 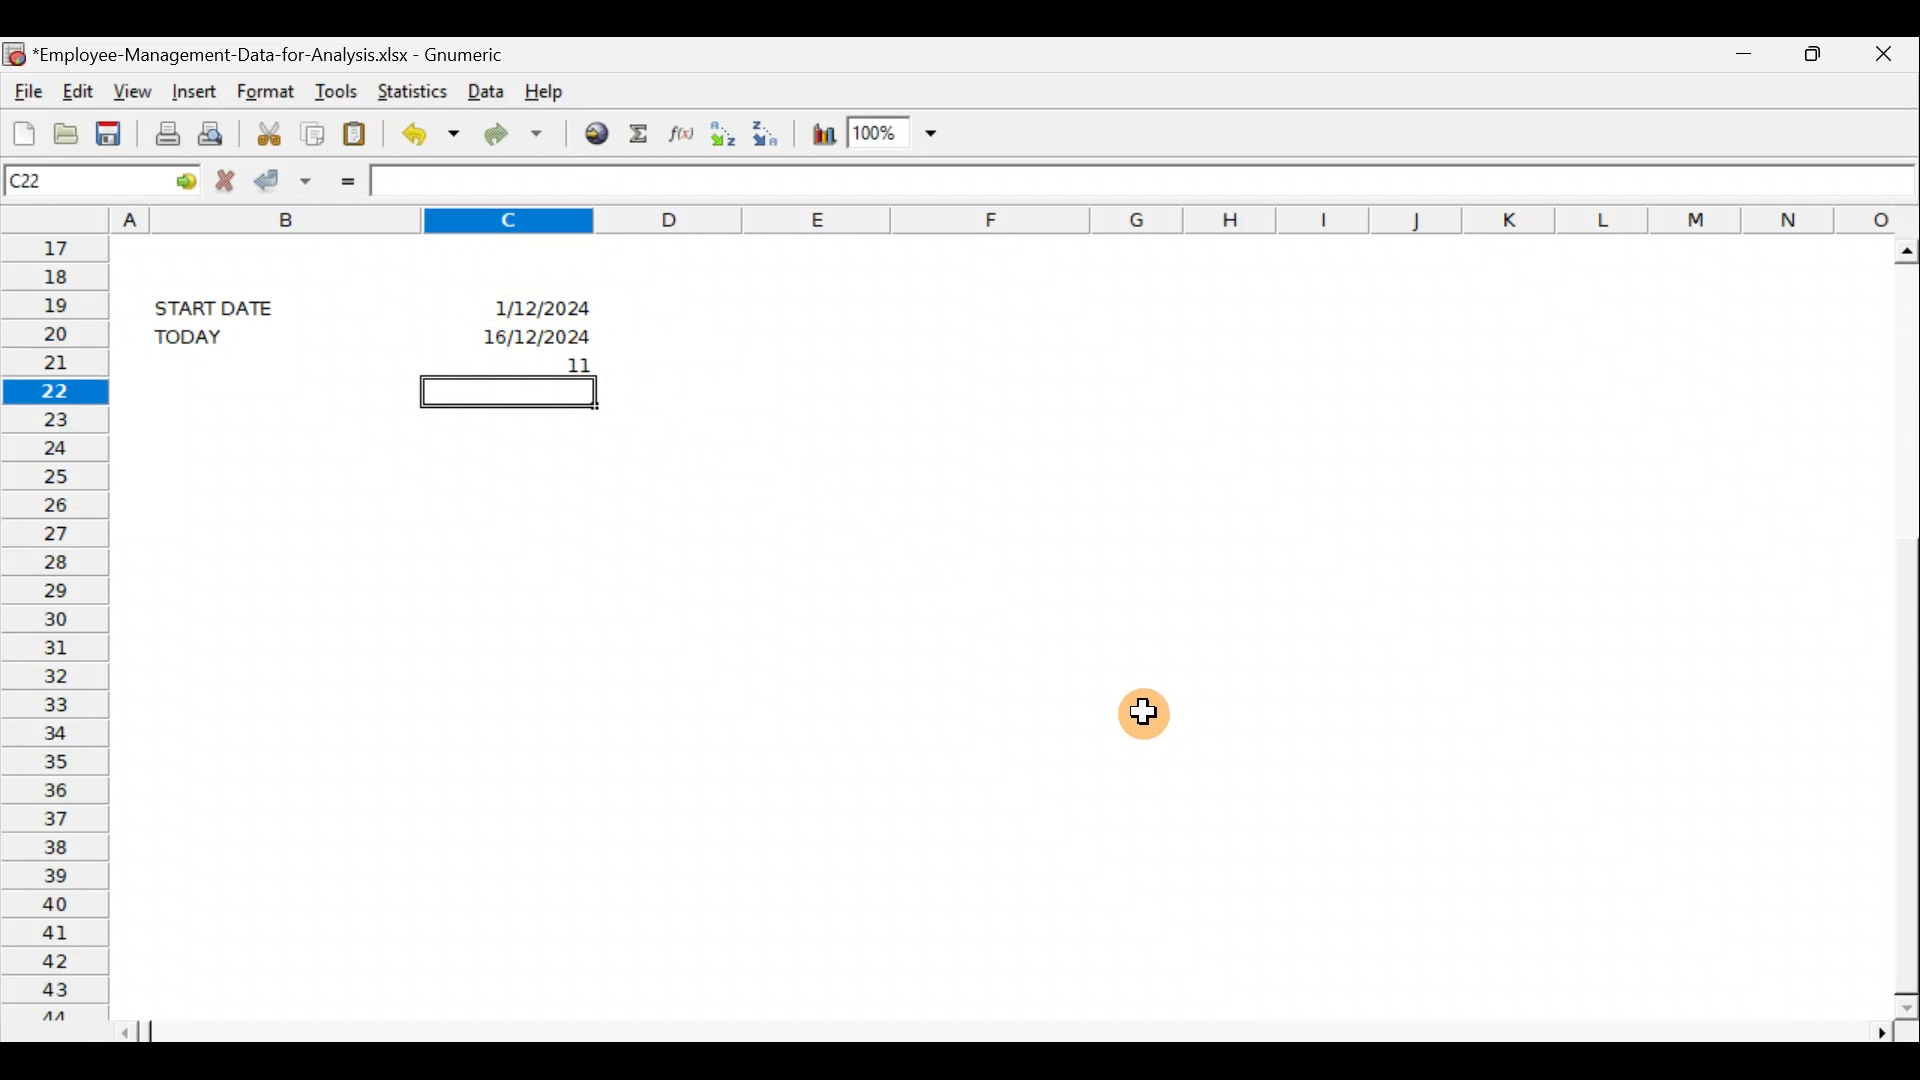 I want to click on Edit a function in the current cell, so click(x=678, y=134).